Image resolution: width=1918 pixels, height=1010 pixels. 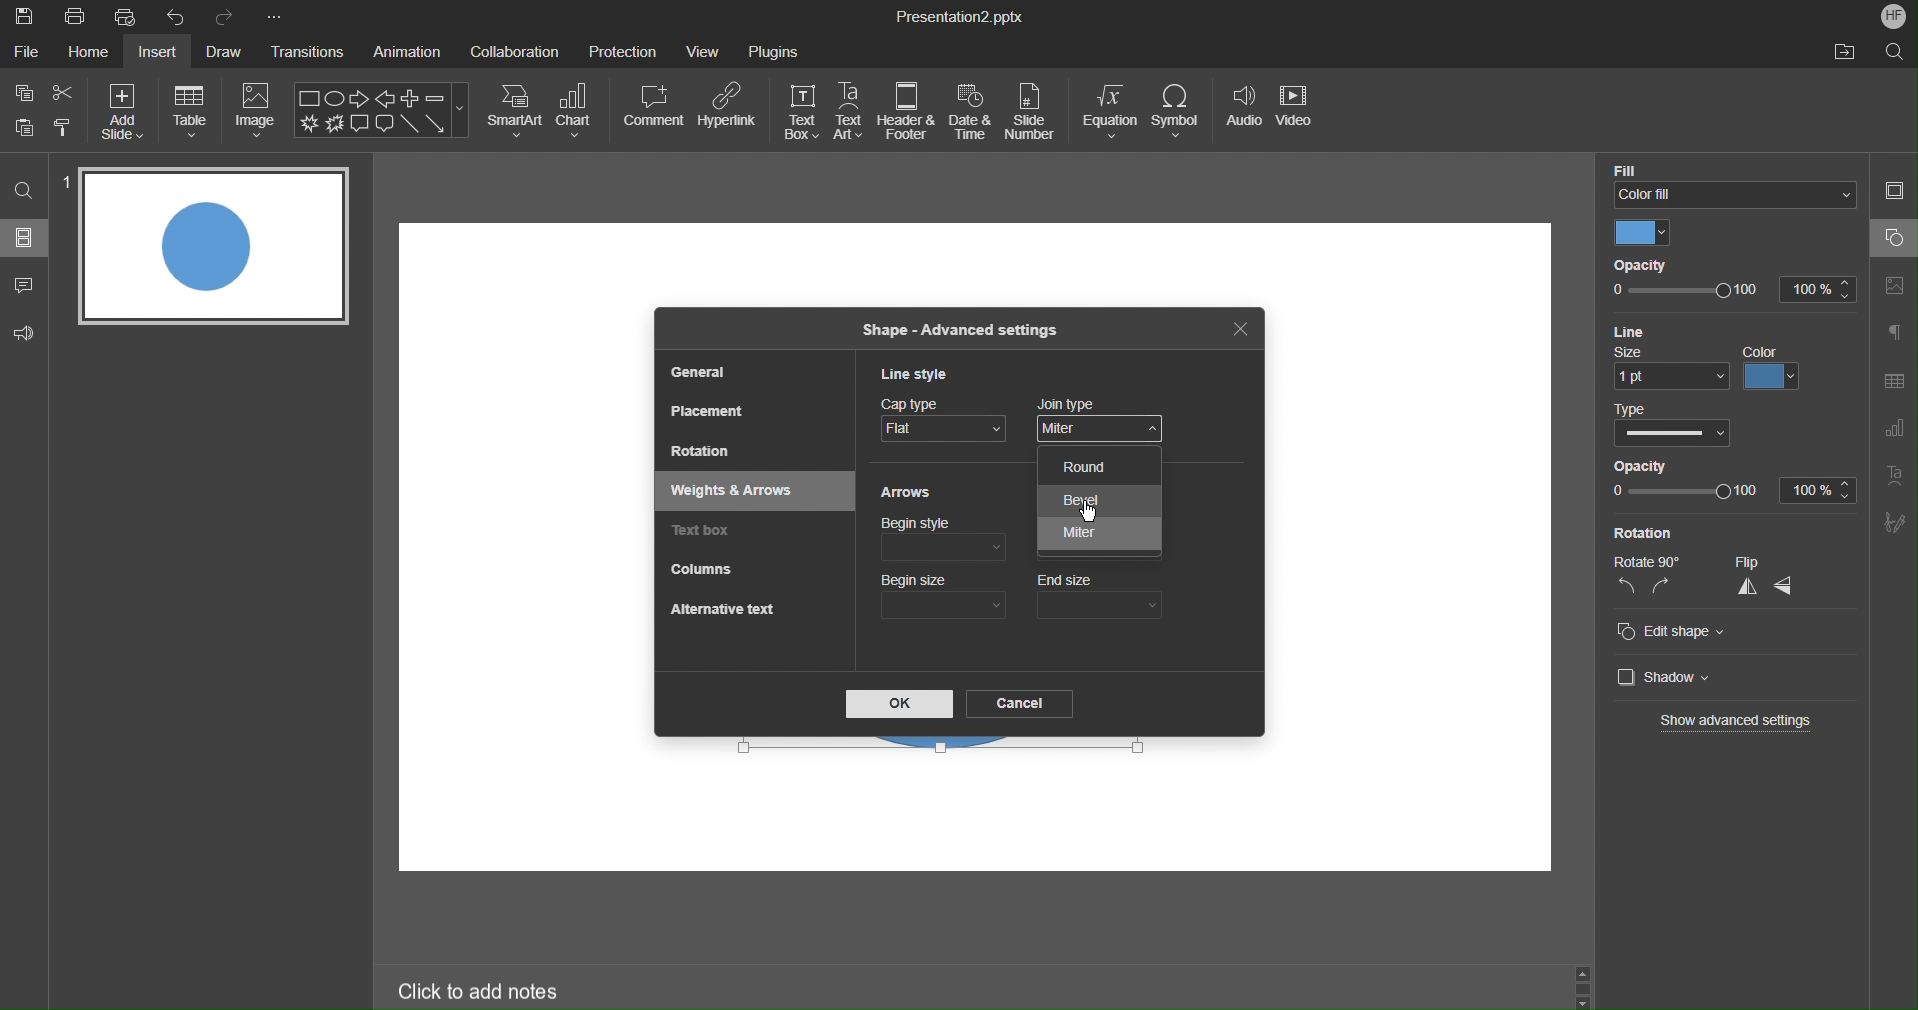 What do you see at coordinates (1895, 331) in the screenshot?
I see `Paragraphs` at bounding box center [1895, 331].